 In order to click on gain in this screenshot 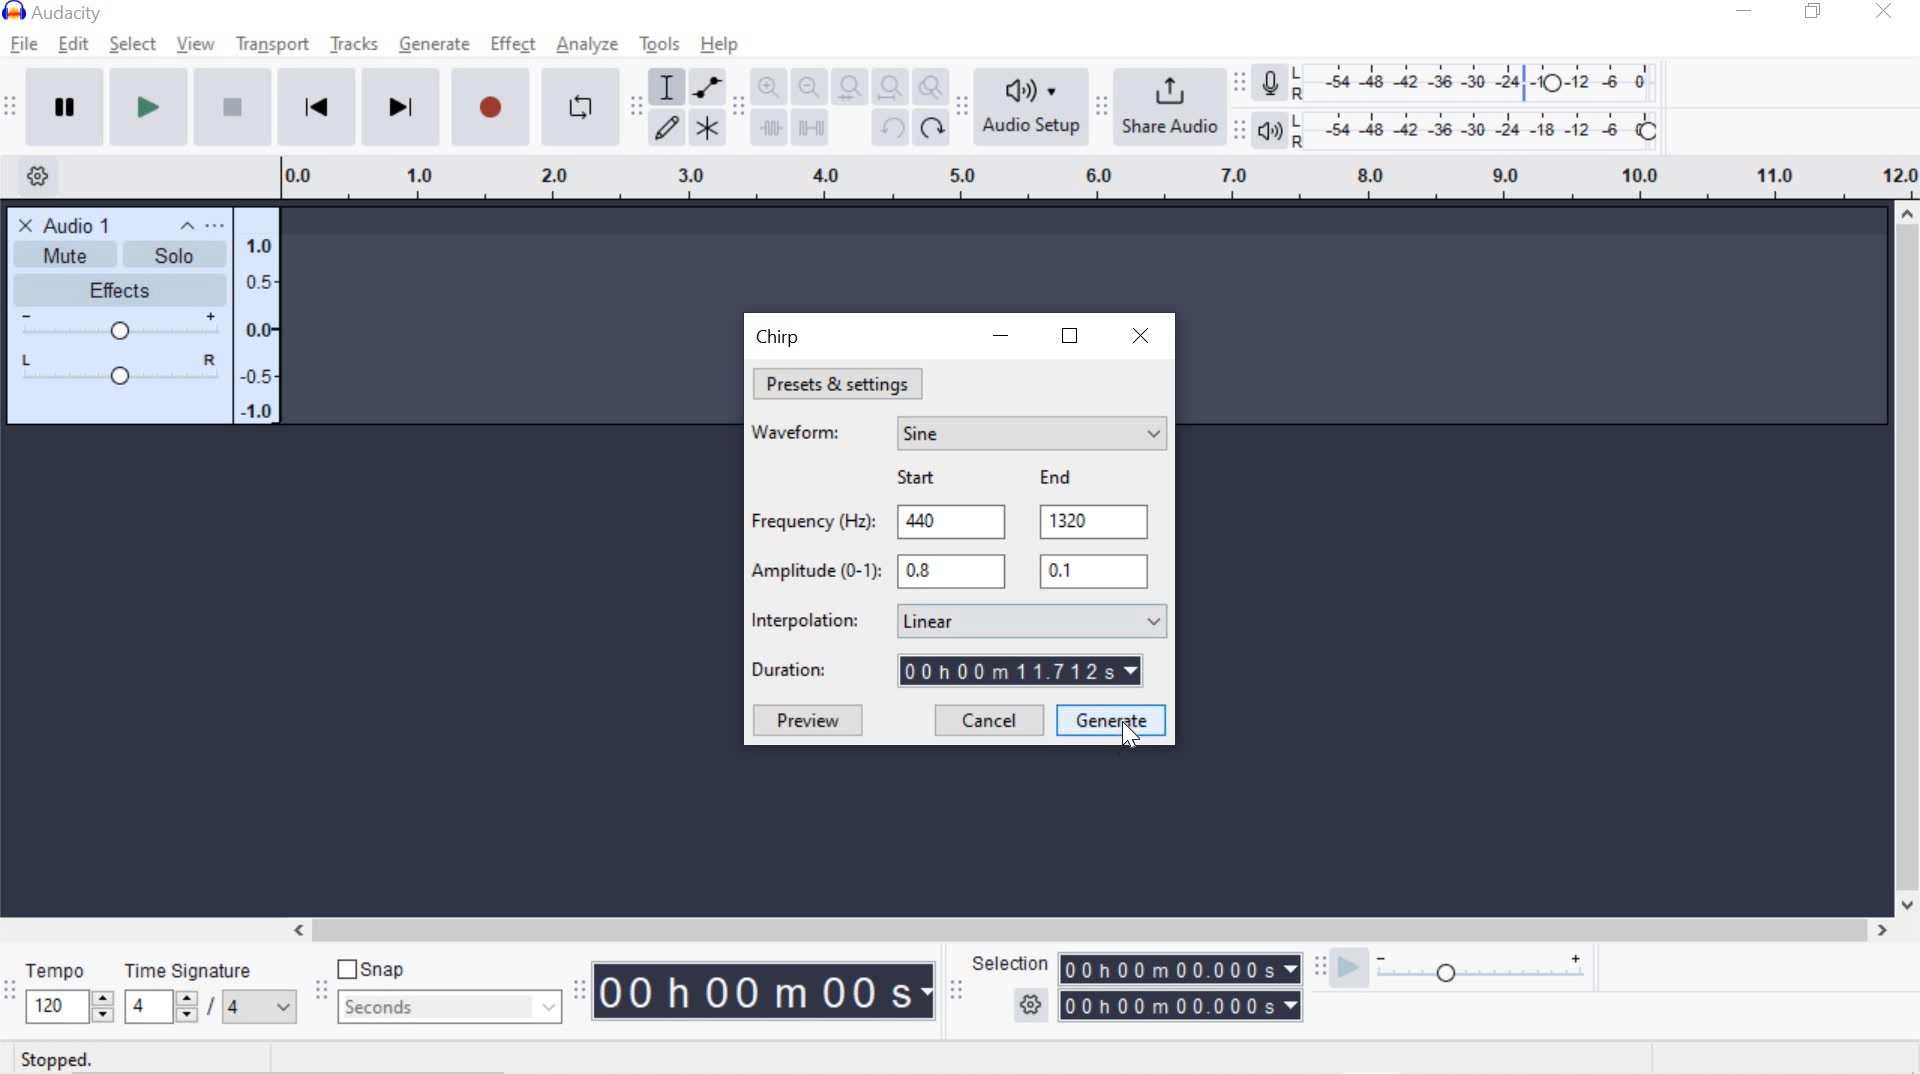, I will do `click(120, 328)`.